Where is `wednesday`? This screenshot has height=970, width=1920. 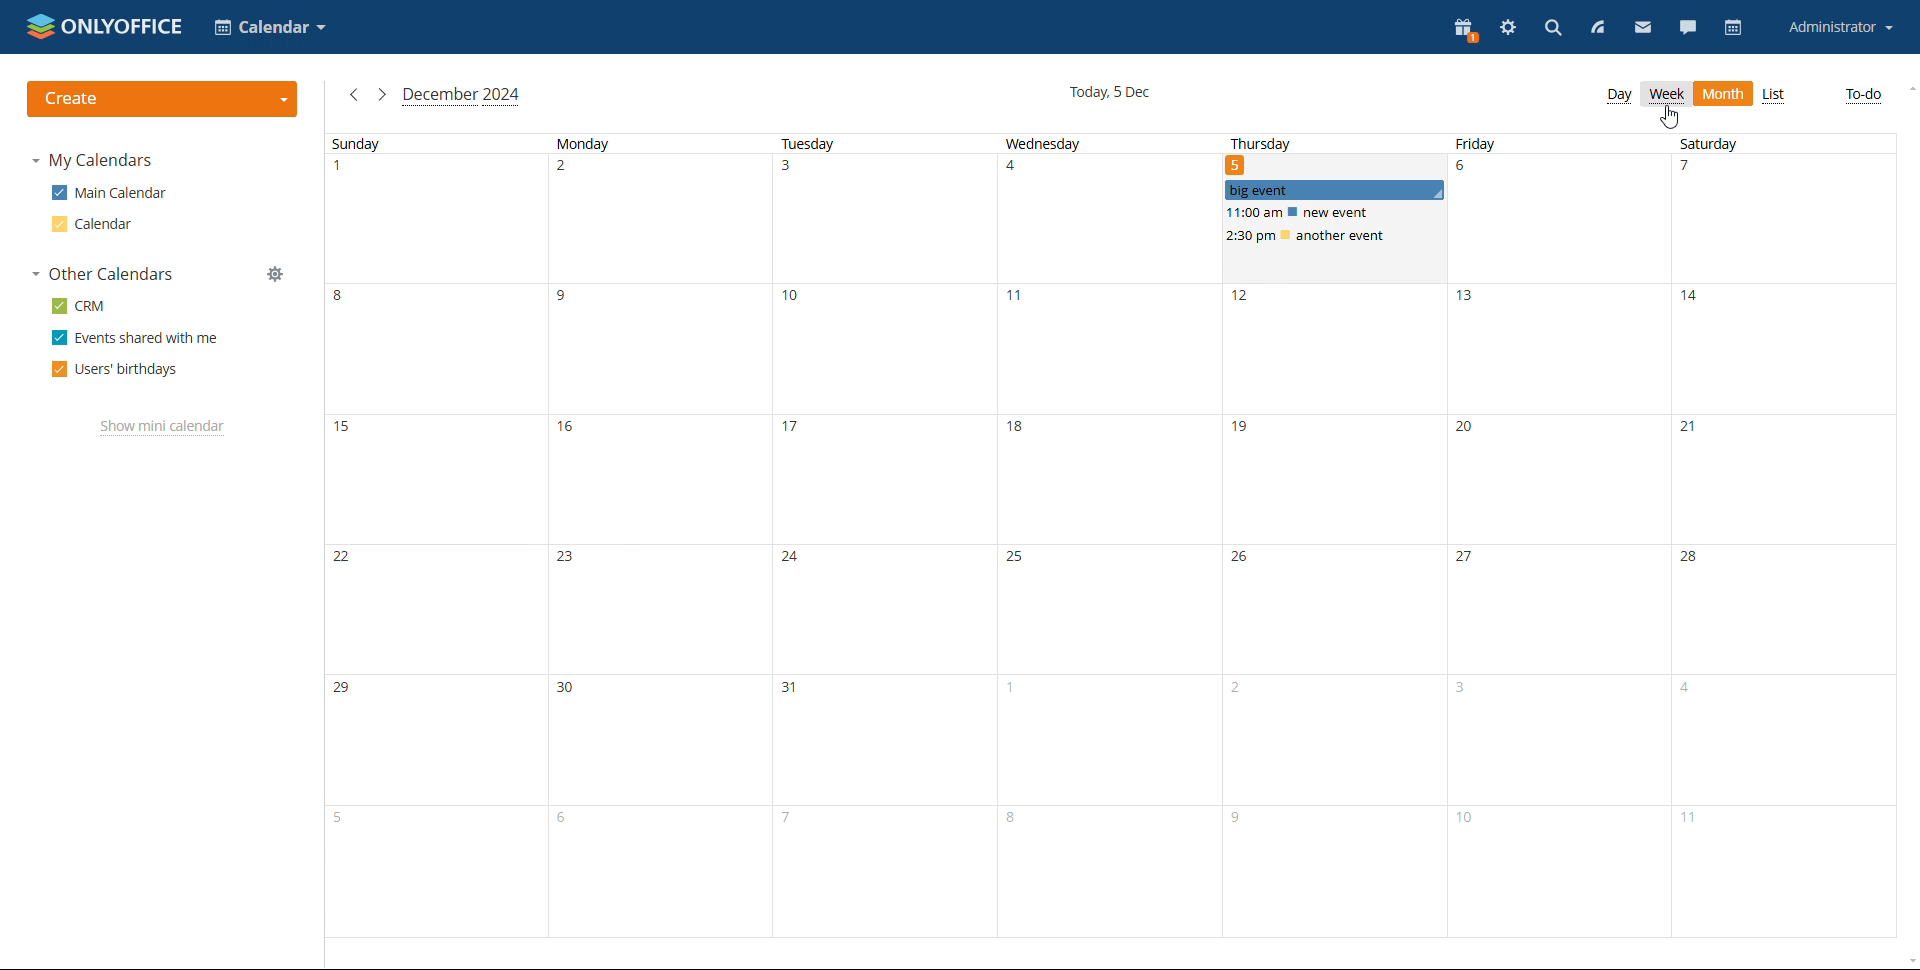 wednesday is located at coordinates (1104, 536).